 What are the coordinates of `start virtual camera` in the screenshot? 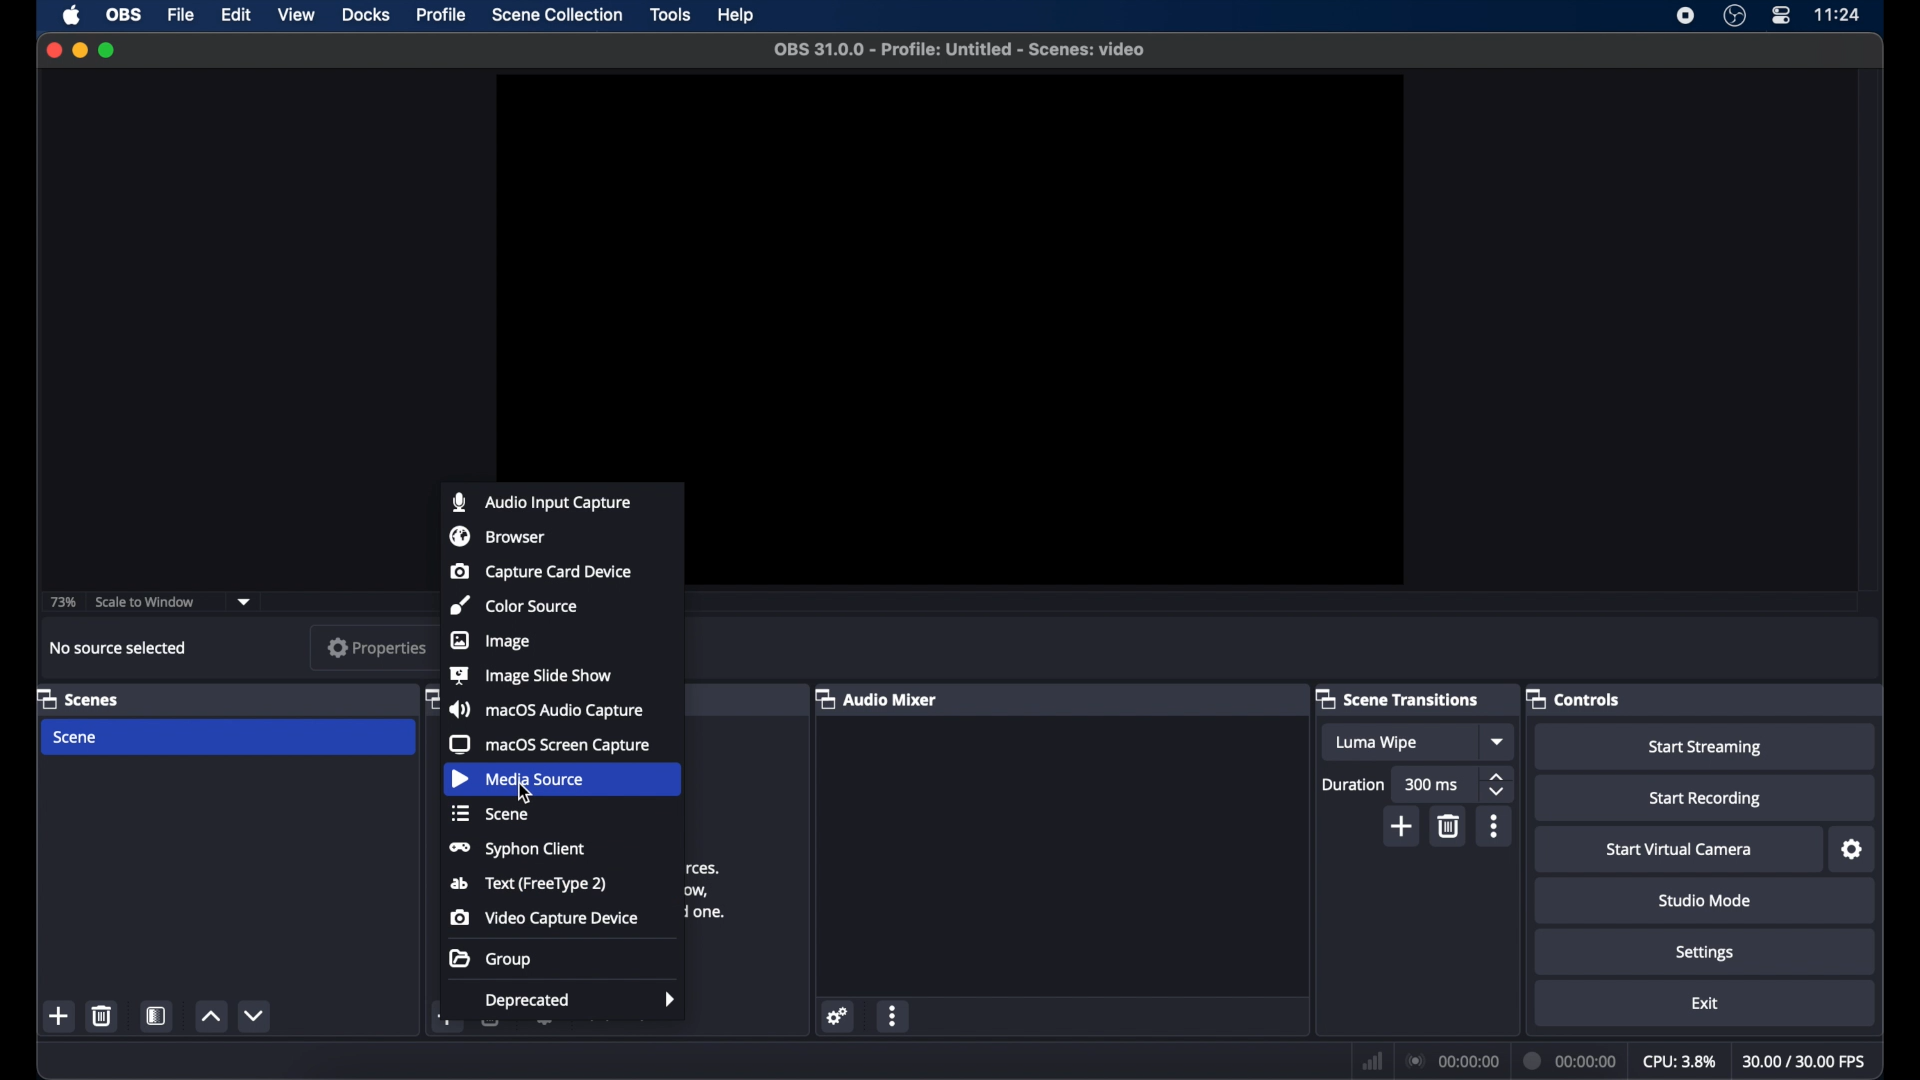 It's located at (1678, 850).